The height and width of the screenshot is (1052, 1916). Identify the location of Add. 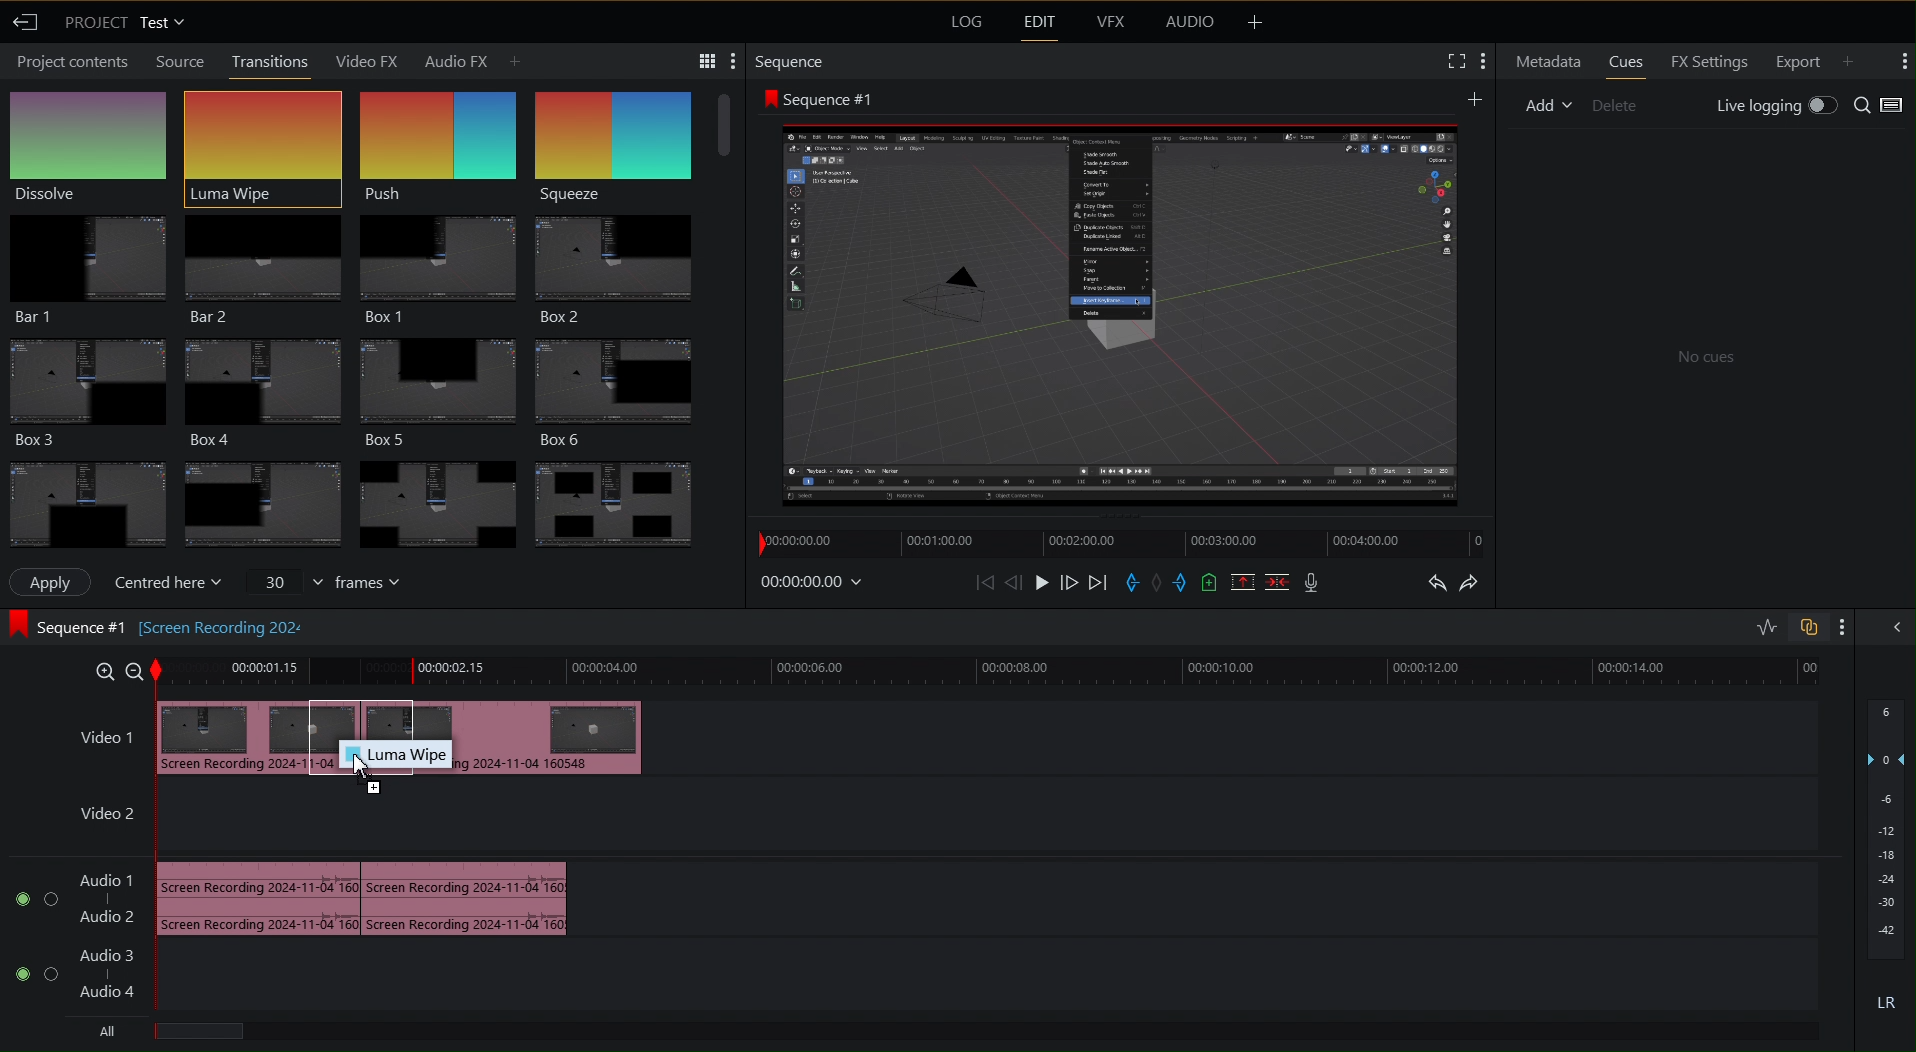
(1476, 97).